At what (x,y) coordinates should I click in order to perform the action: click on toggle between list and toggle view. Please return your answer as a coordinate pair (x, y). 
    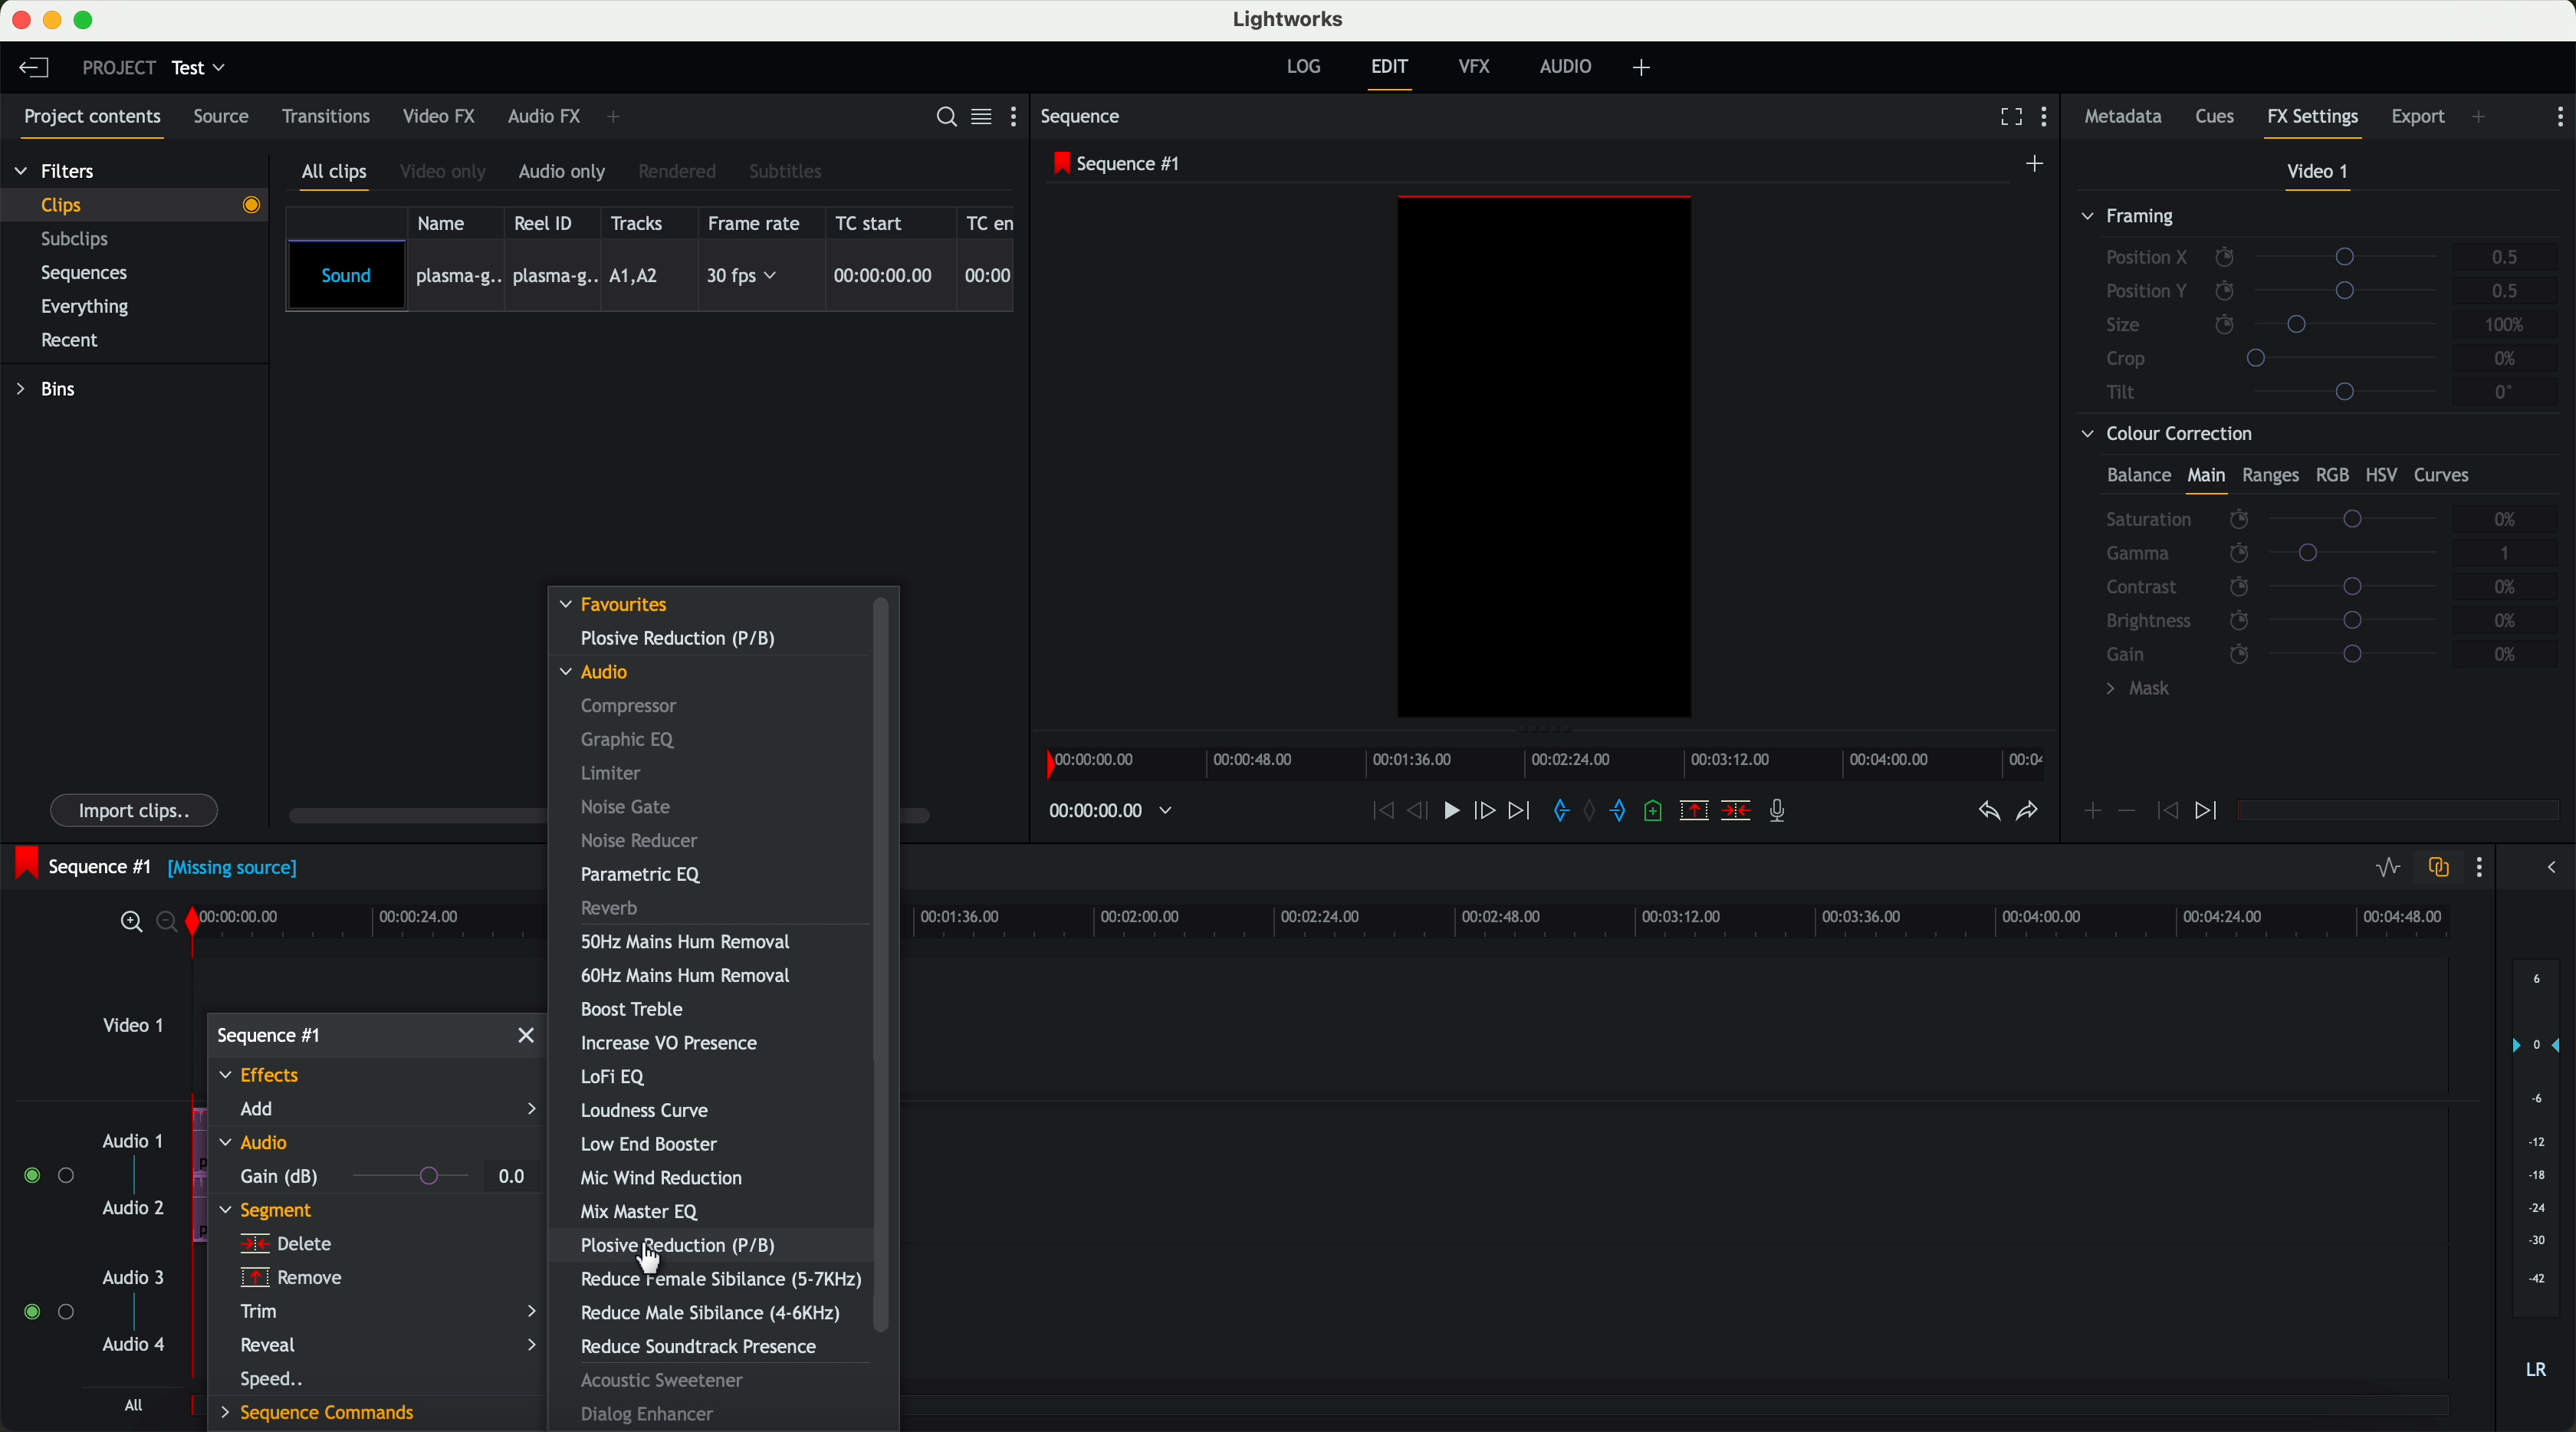
    Looking at the image, I should click on (983, 118).